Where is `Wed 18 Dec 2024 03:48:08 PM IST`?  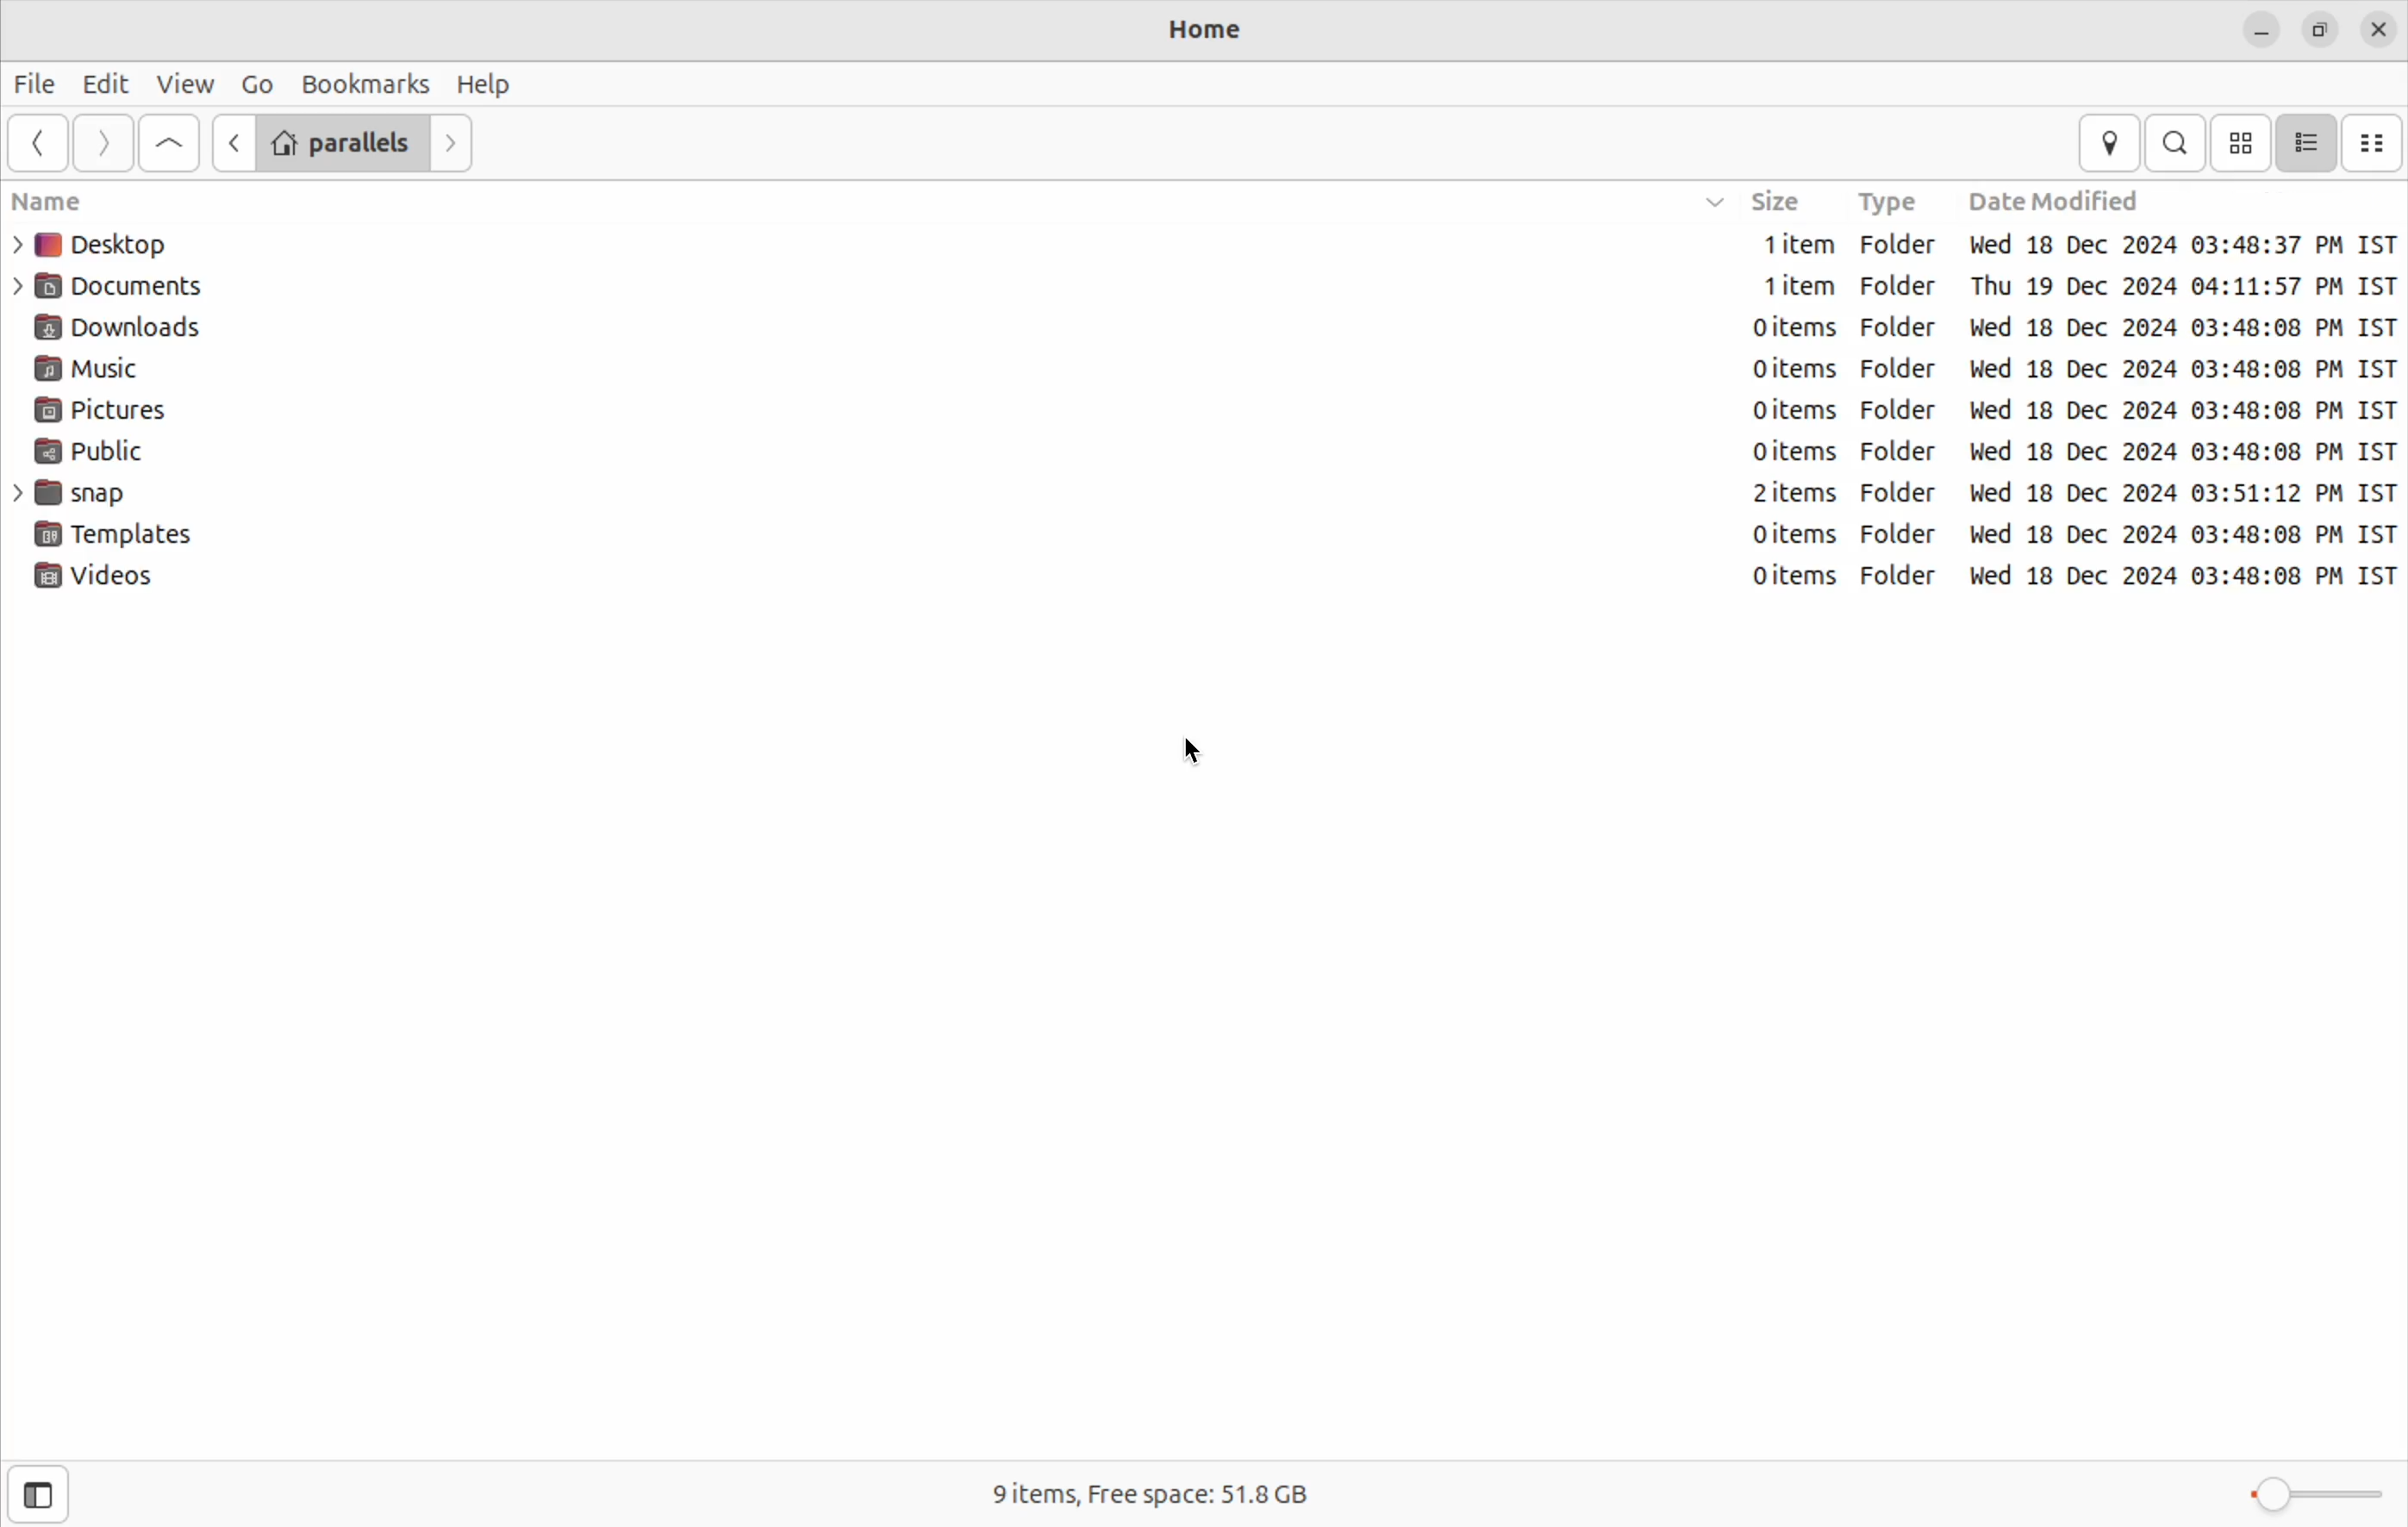 Wed 18 Dec 2024 03:48:08 PM IST is located at coordinates (2174, 328).